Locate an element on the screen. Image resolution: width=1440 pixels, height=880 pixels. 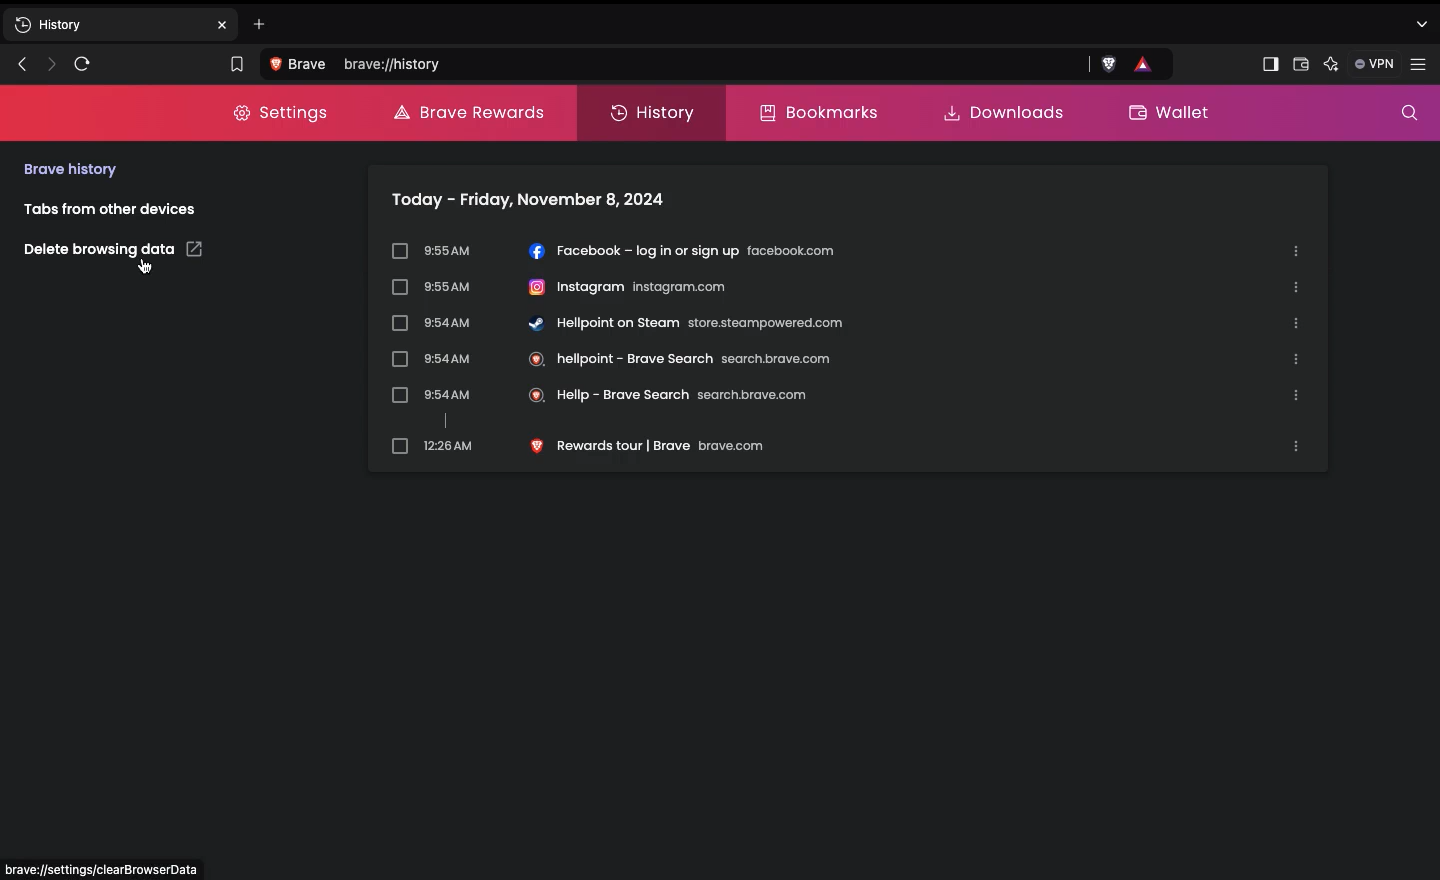
VPN is located at coordinates (1372, 64).